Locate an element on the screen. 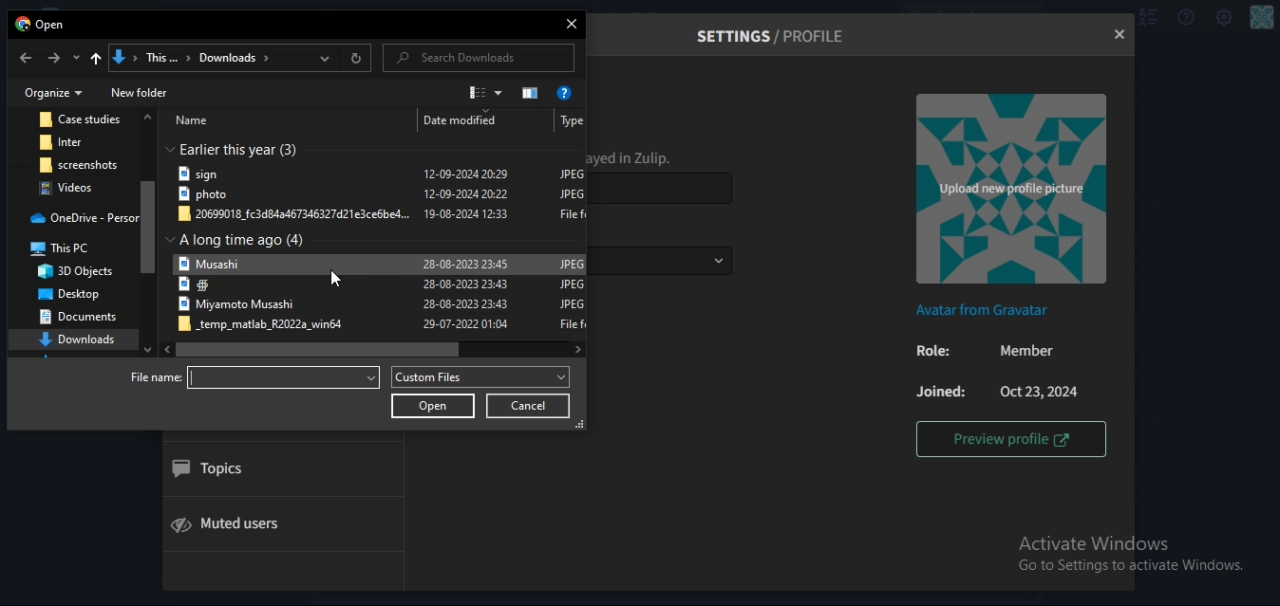 Image resolution: width=1280 pixels, height=606 pixels. dropdown is located at coordinates (239, 87).